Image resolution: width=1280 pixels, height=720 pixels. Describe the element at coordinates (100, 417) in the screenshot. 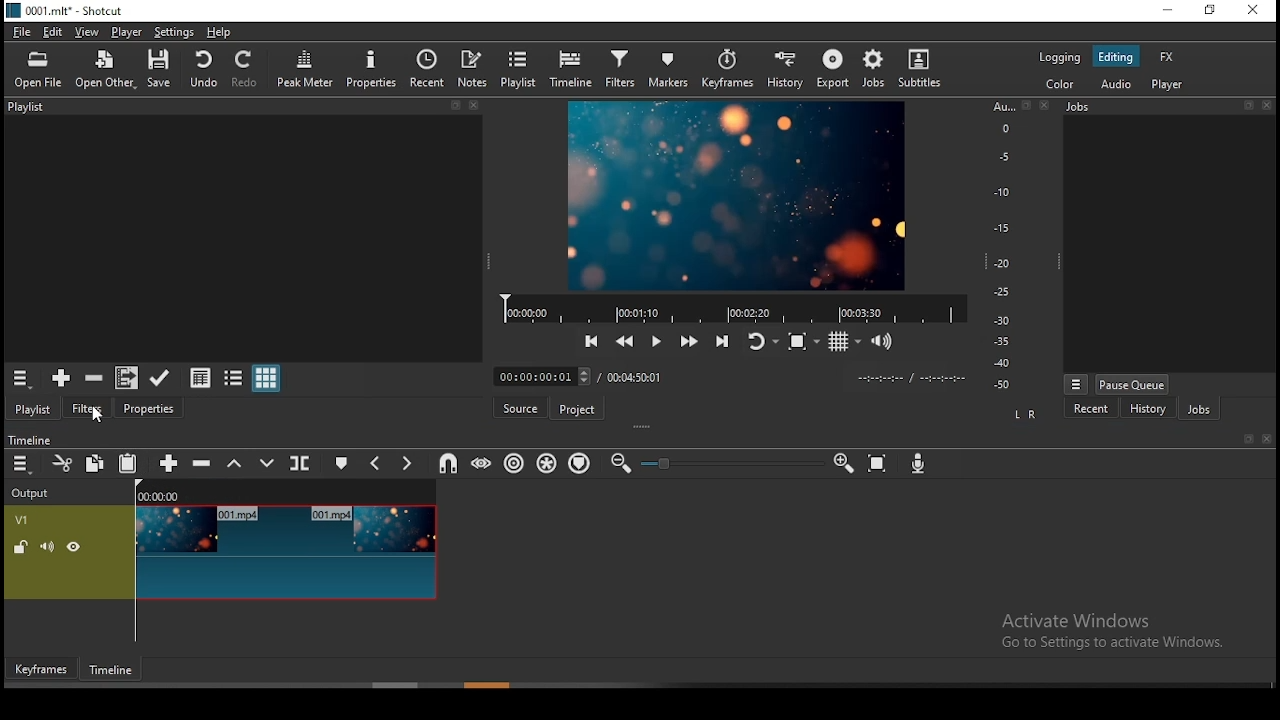

I see `cursor` at that location.